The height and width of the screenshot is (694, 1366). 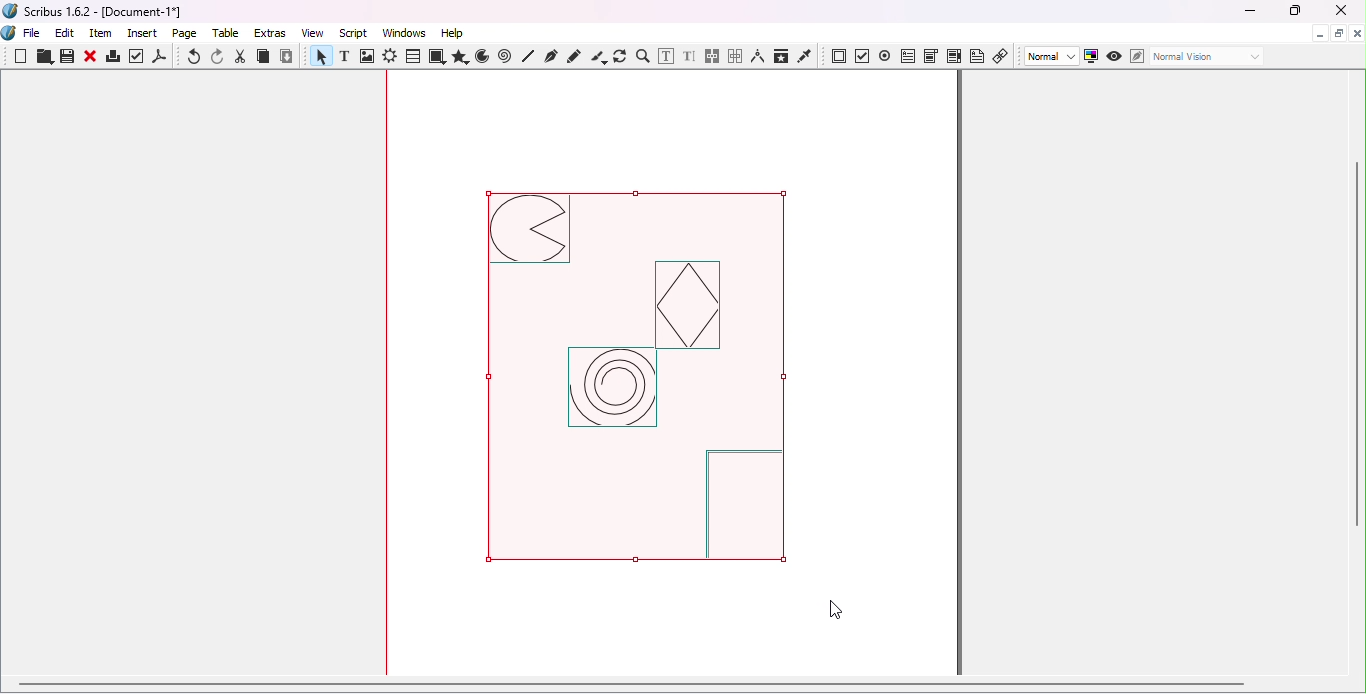 I want to click on Edit contents of frame, so click(x=665, y=56).